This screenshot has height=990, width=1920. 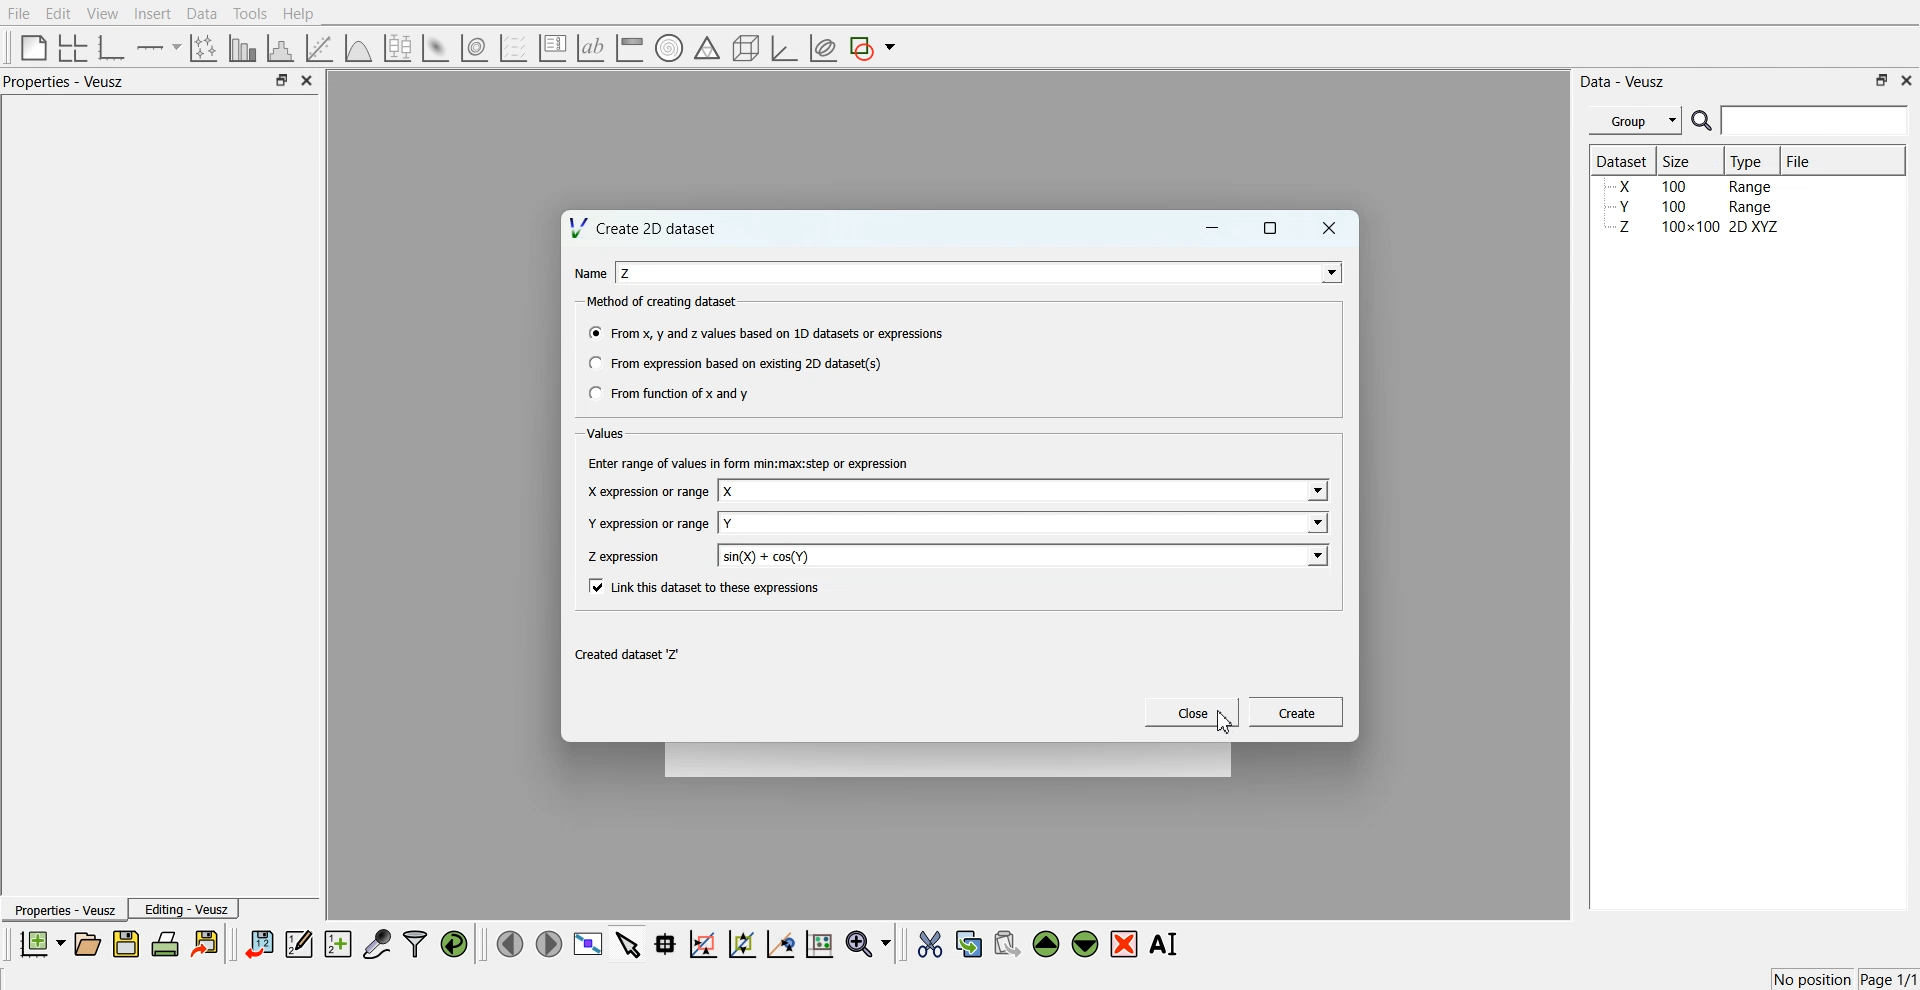 I want to click on Data - Veusz, so click(x=1622, y=82).